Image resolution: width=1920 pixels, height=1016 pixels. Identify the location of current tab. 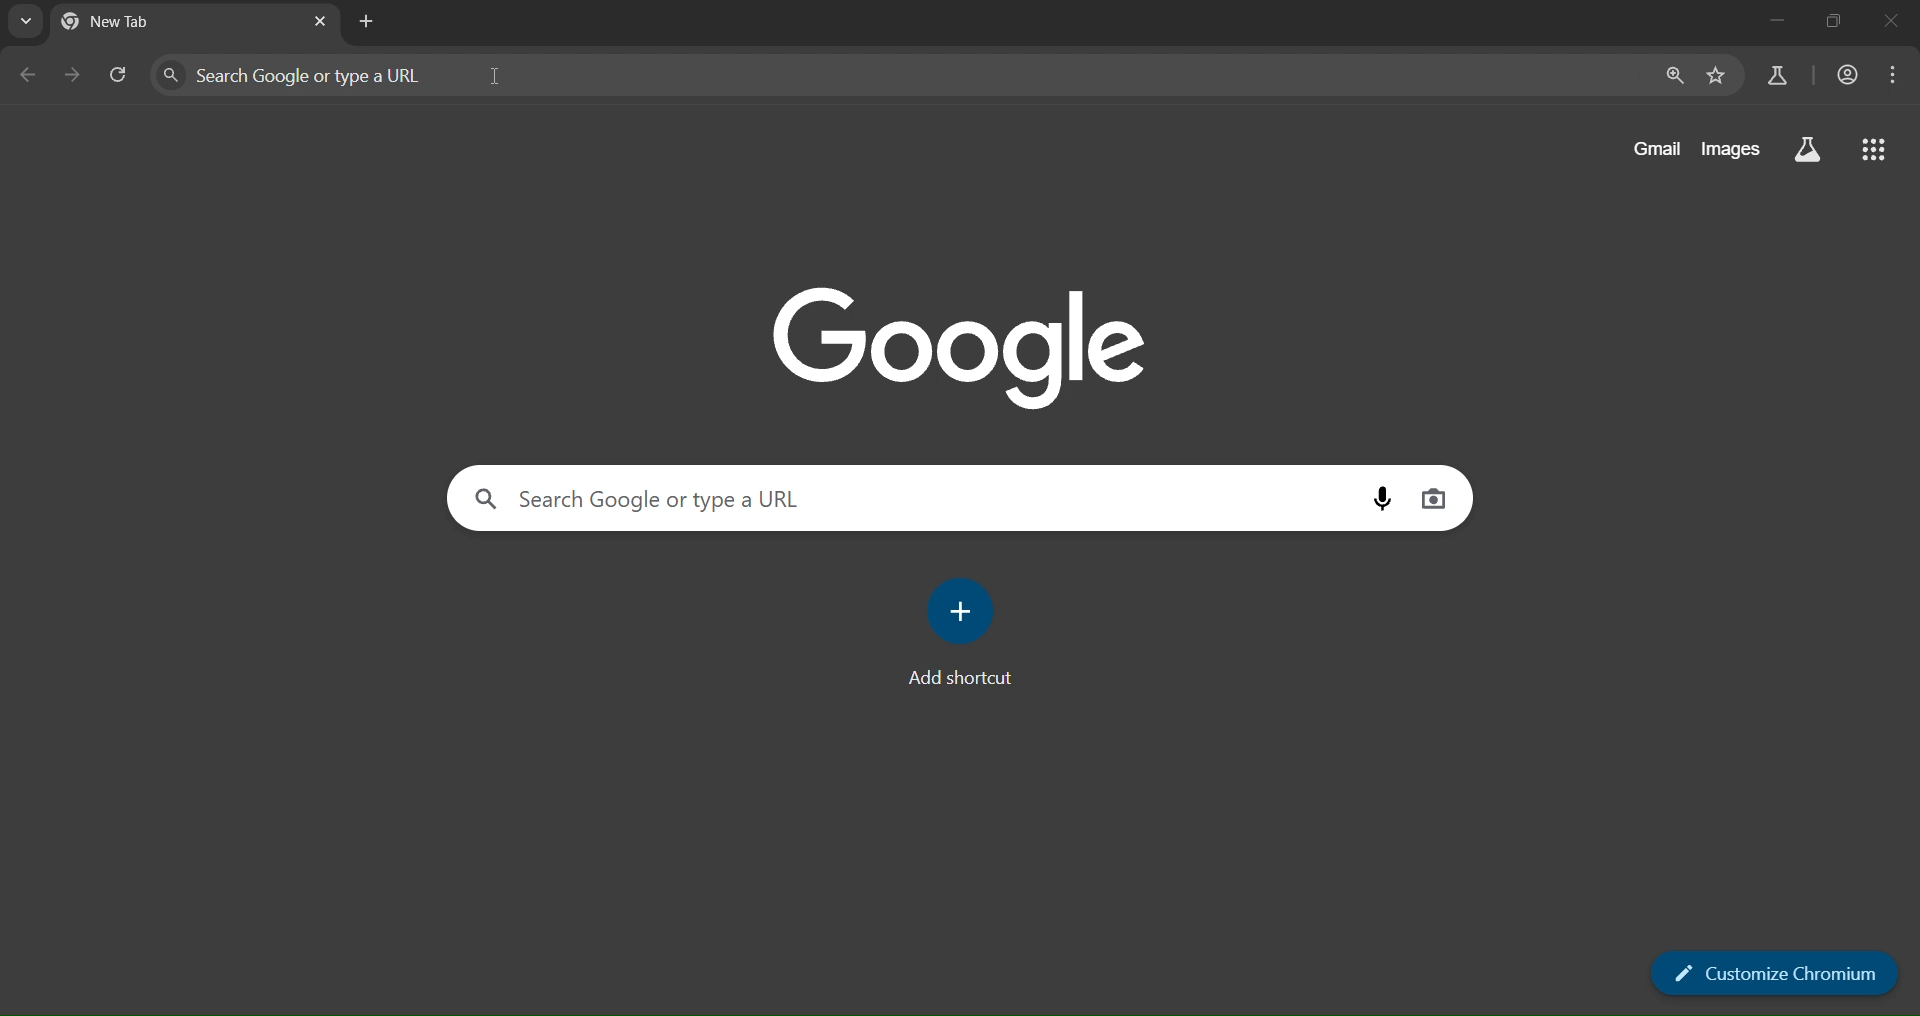
(154, 23).